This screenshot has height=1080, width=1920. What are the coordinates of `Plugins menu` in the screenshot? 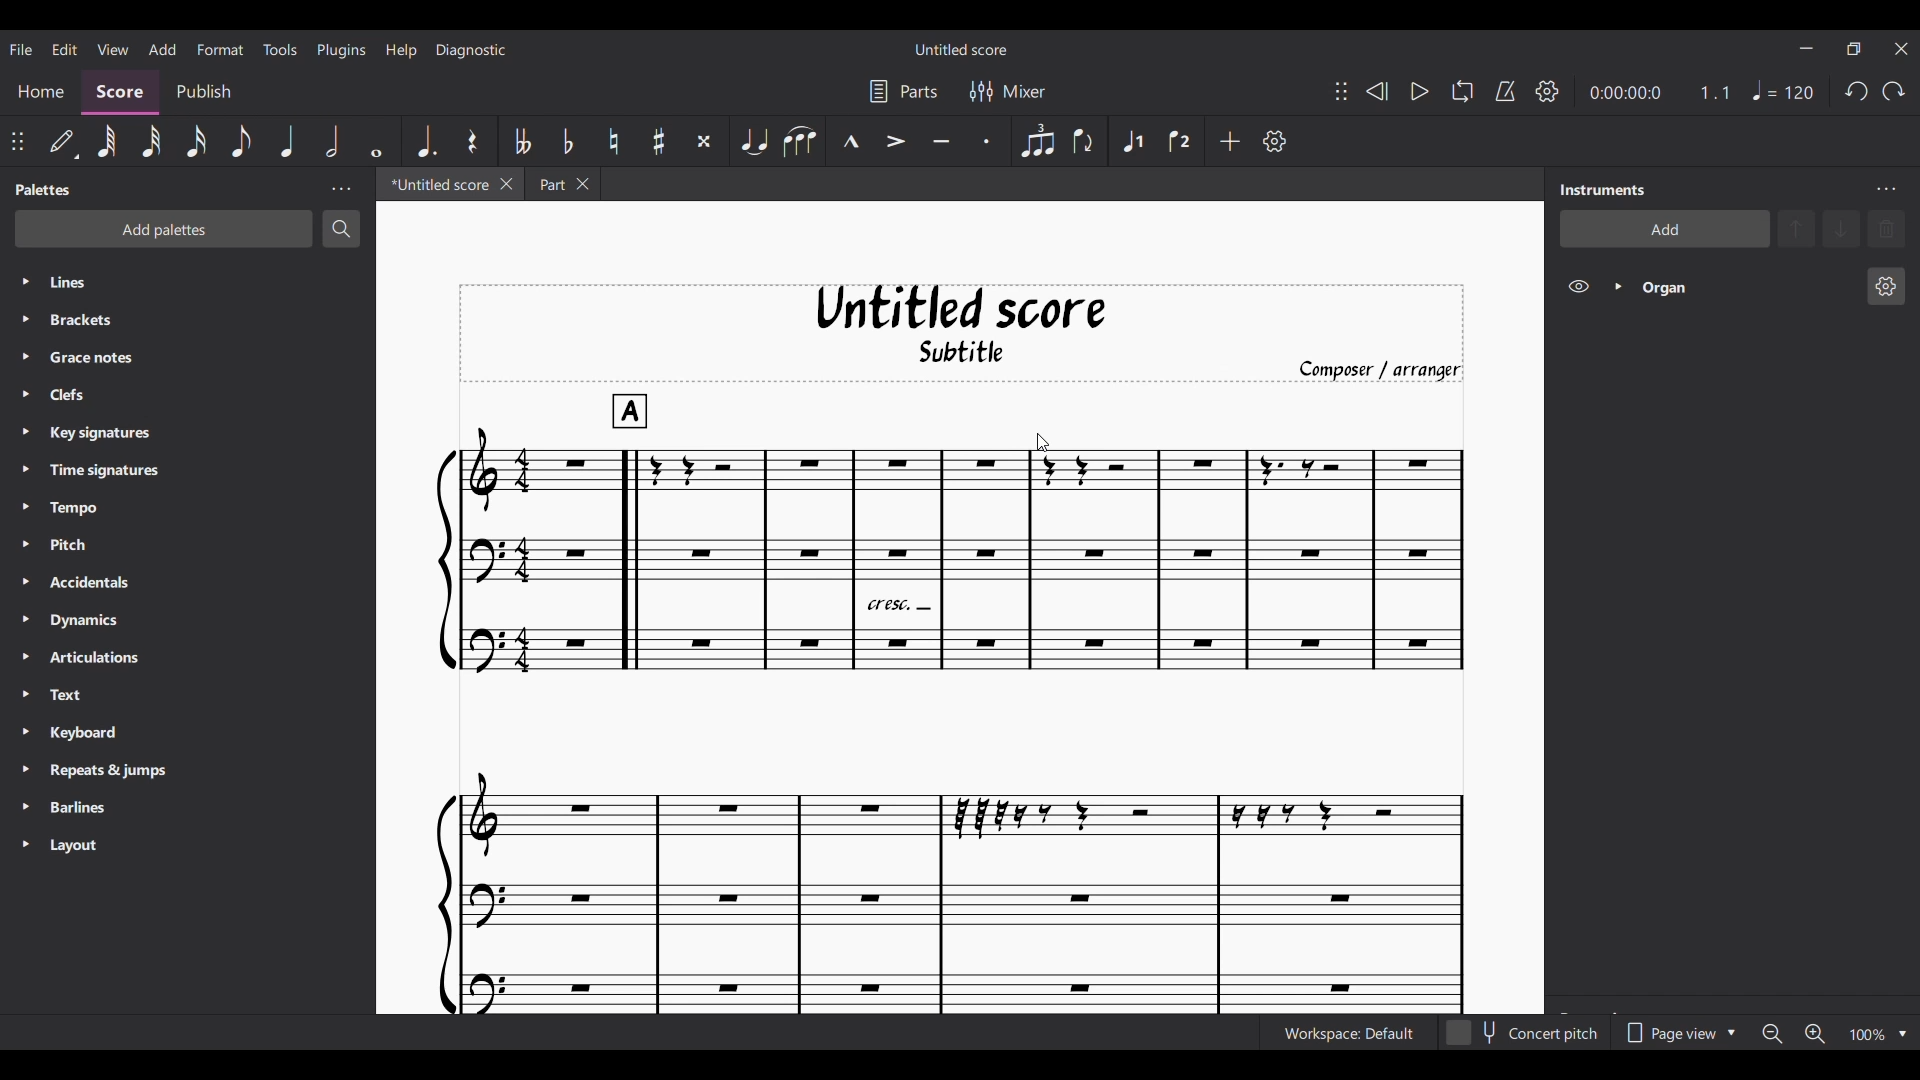 It's located at (342, 48).